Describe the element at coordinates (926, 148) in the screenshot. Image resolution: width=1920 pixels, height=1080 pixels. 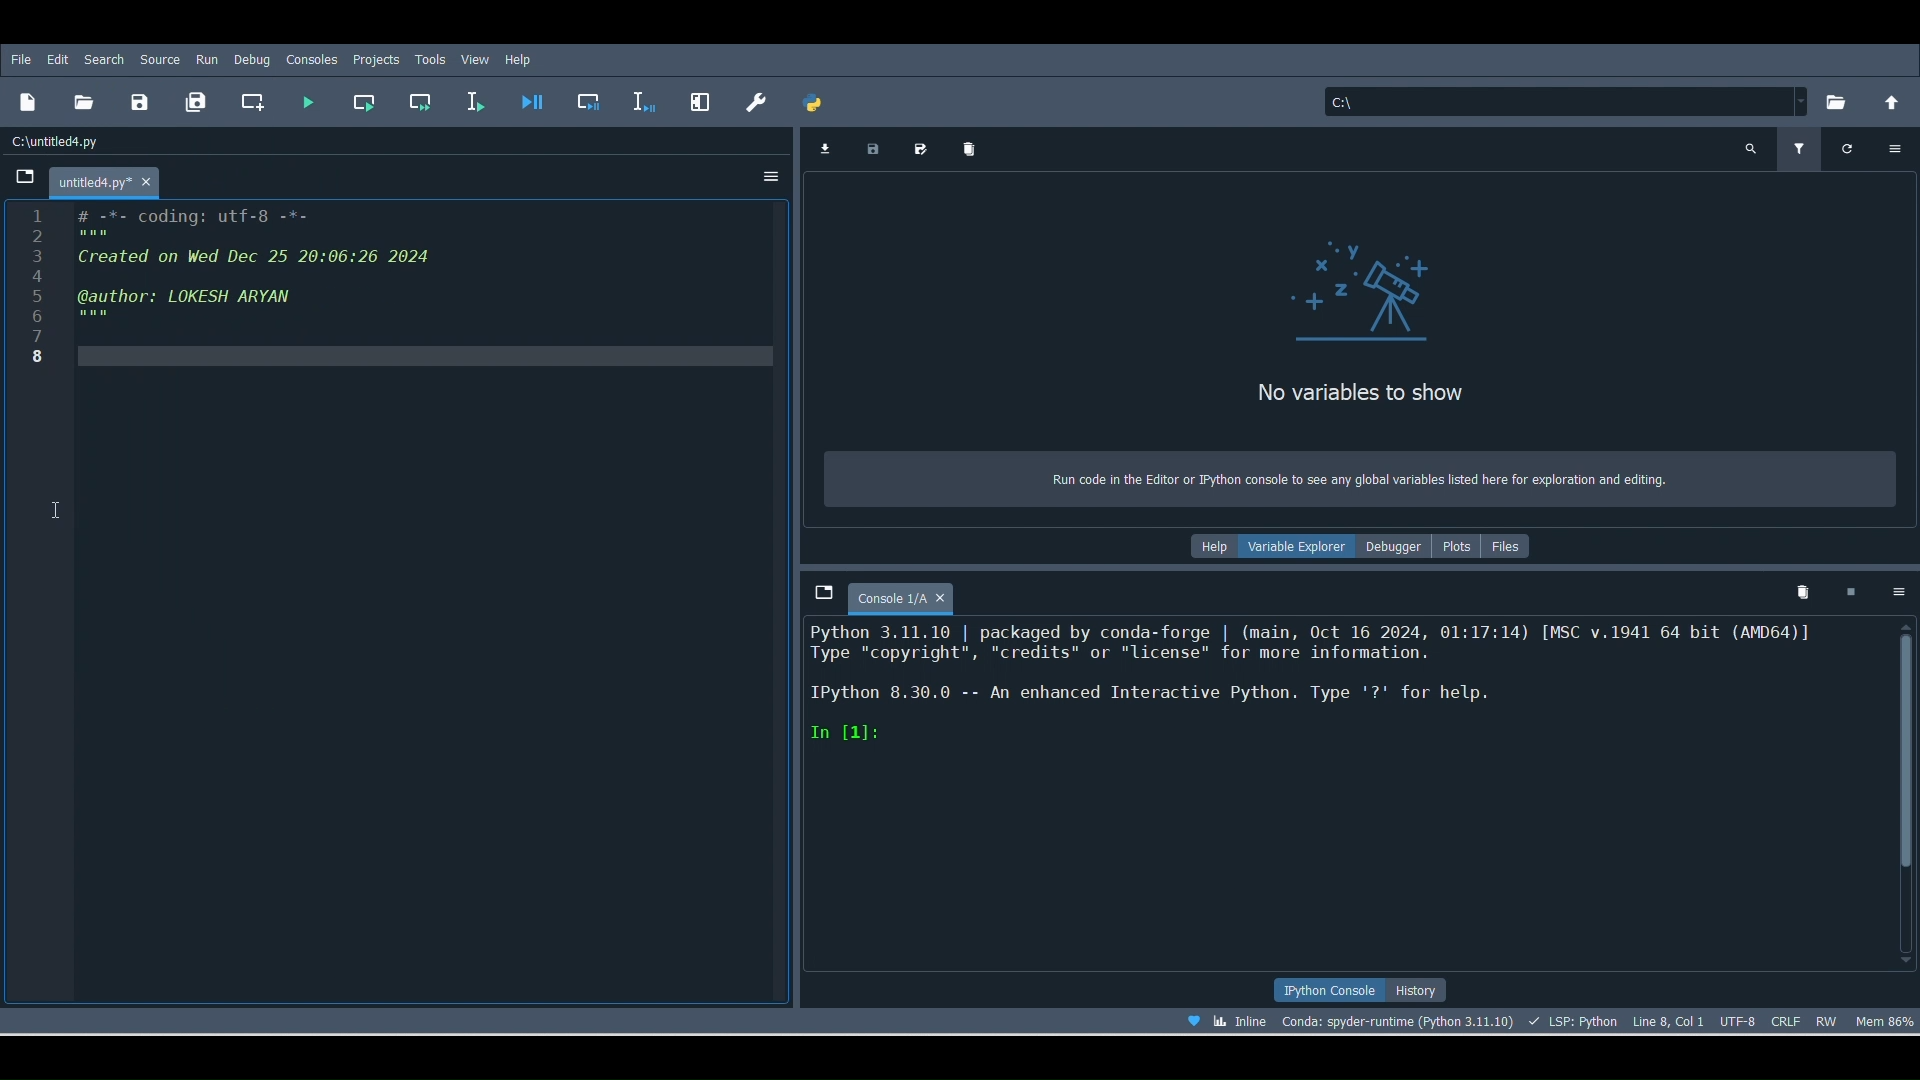
I see `Save data as` at that location.